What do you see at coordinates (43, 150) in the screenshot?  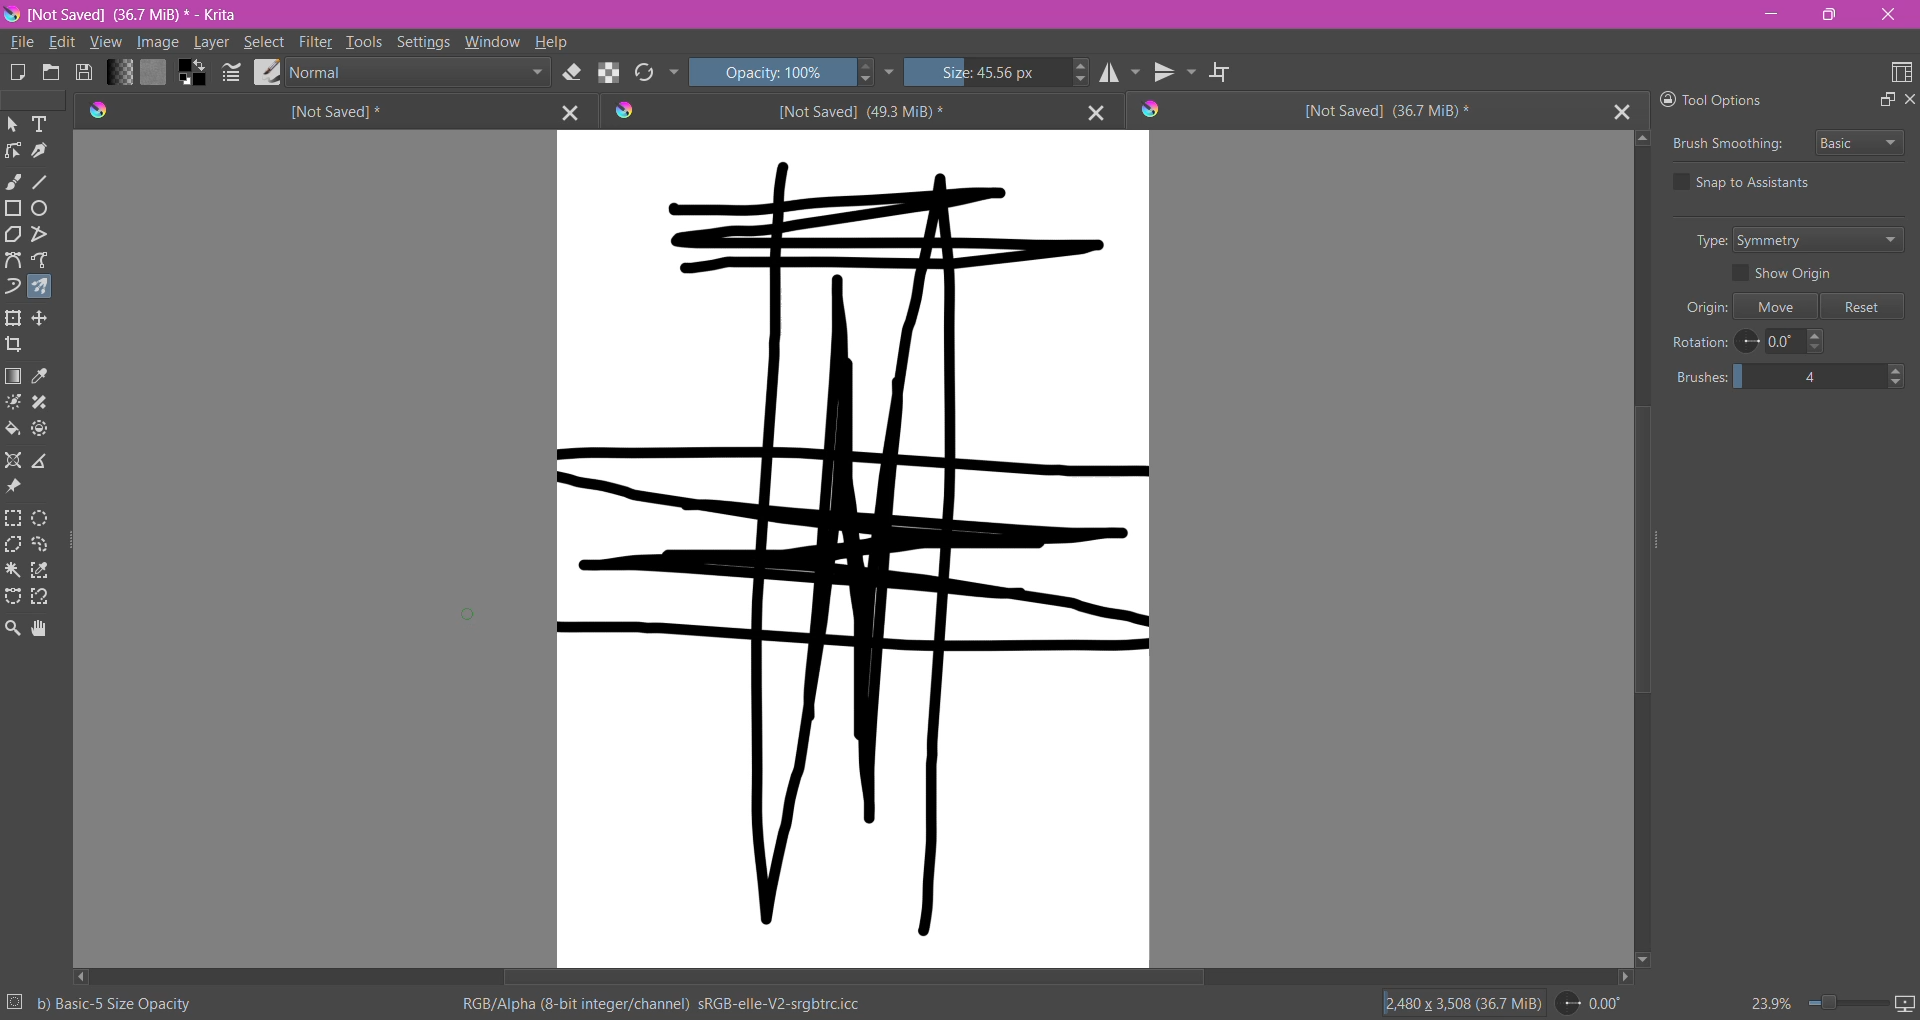 I see `Calligraphy` at bounding box center [43, 150].